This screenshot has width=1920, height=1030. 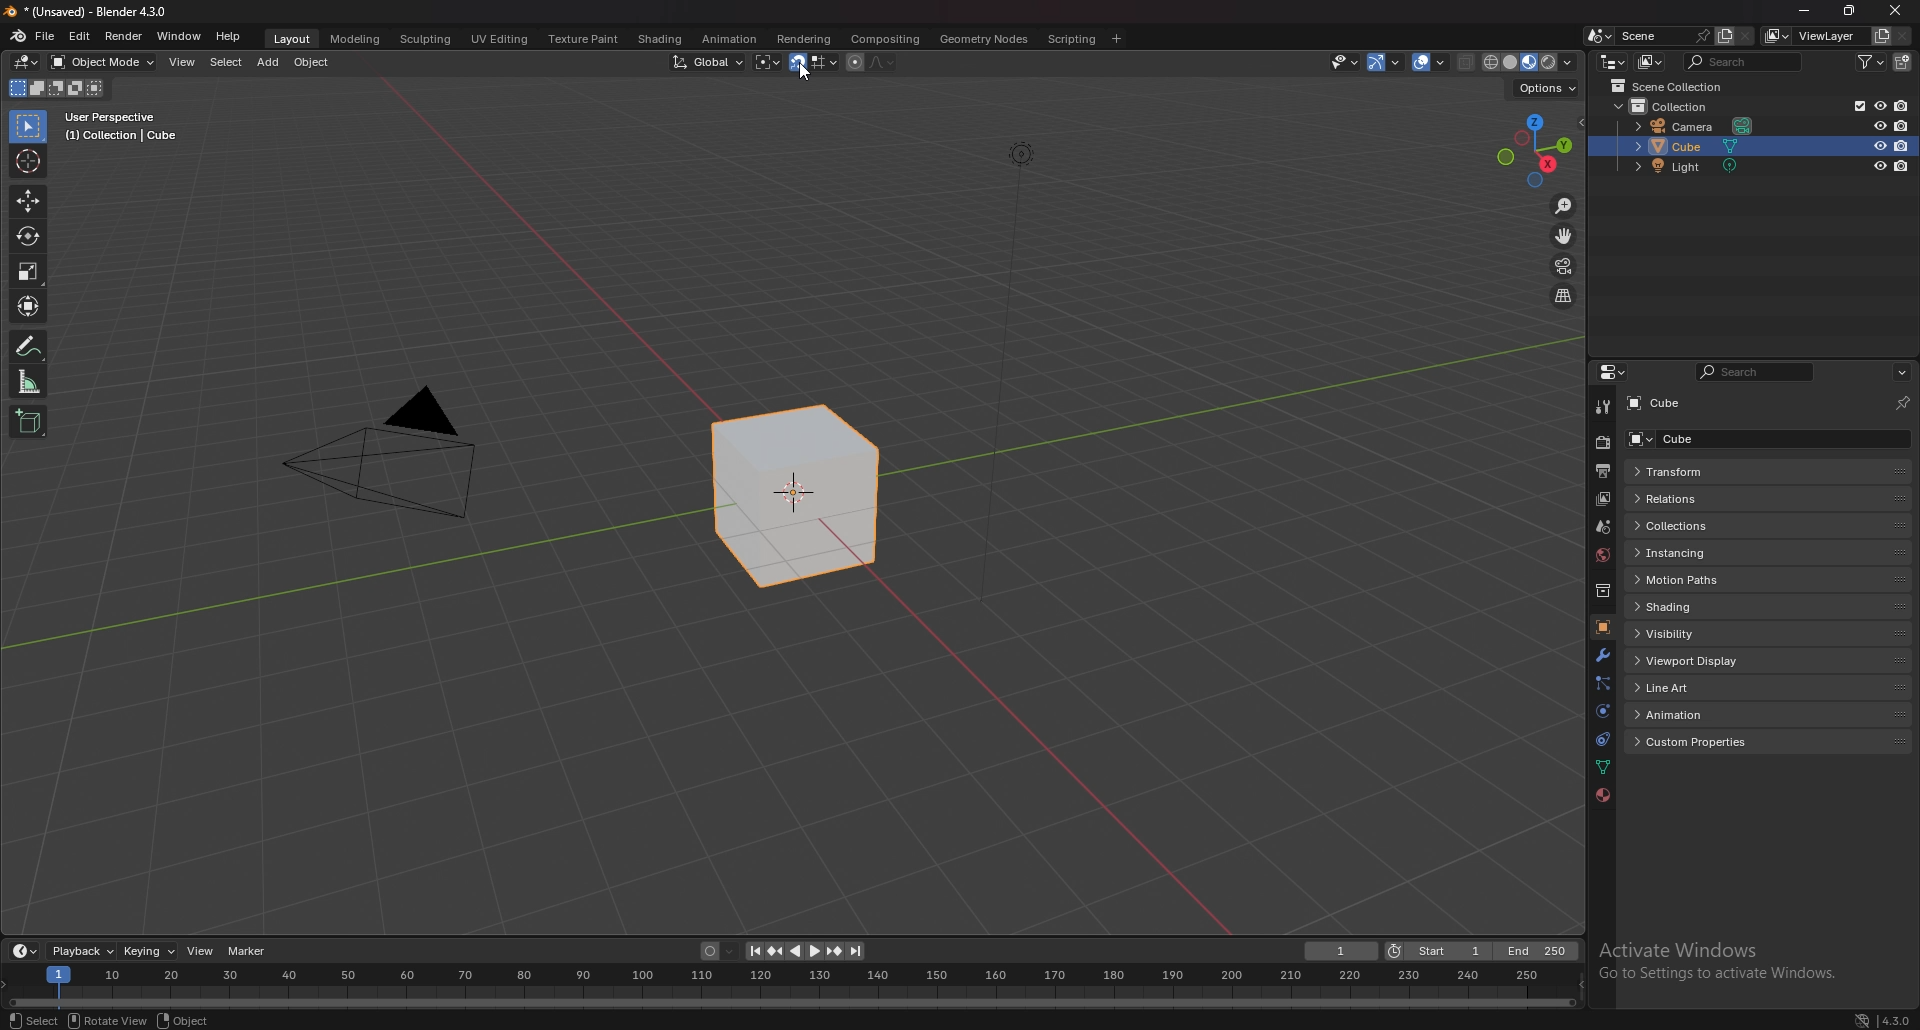 What do you see at coordinates (1614, 372) in the screenshot?
I see `editor type` at bounding box center [1614, 372].